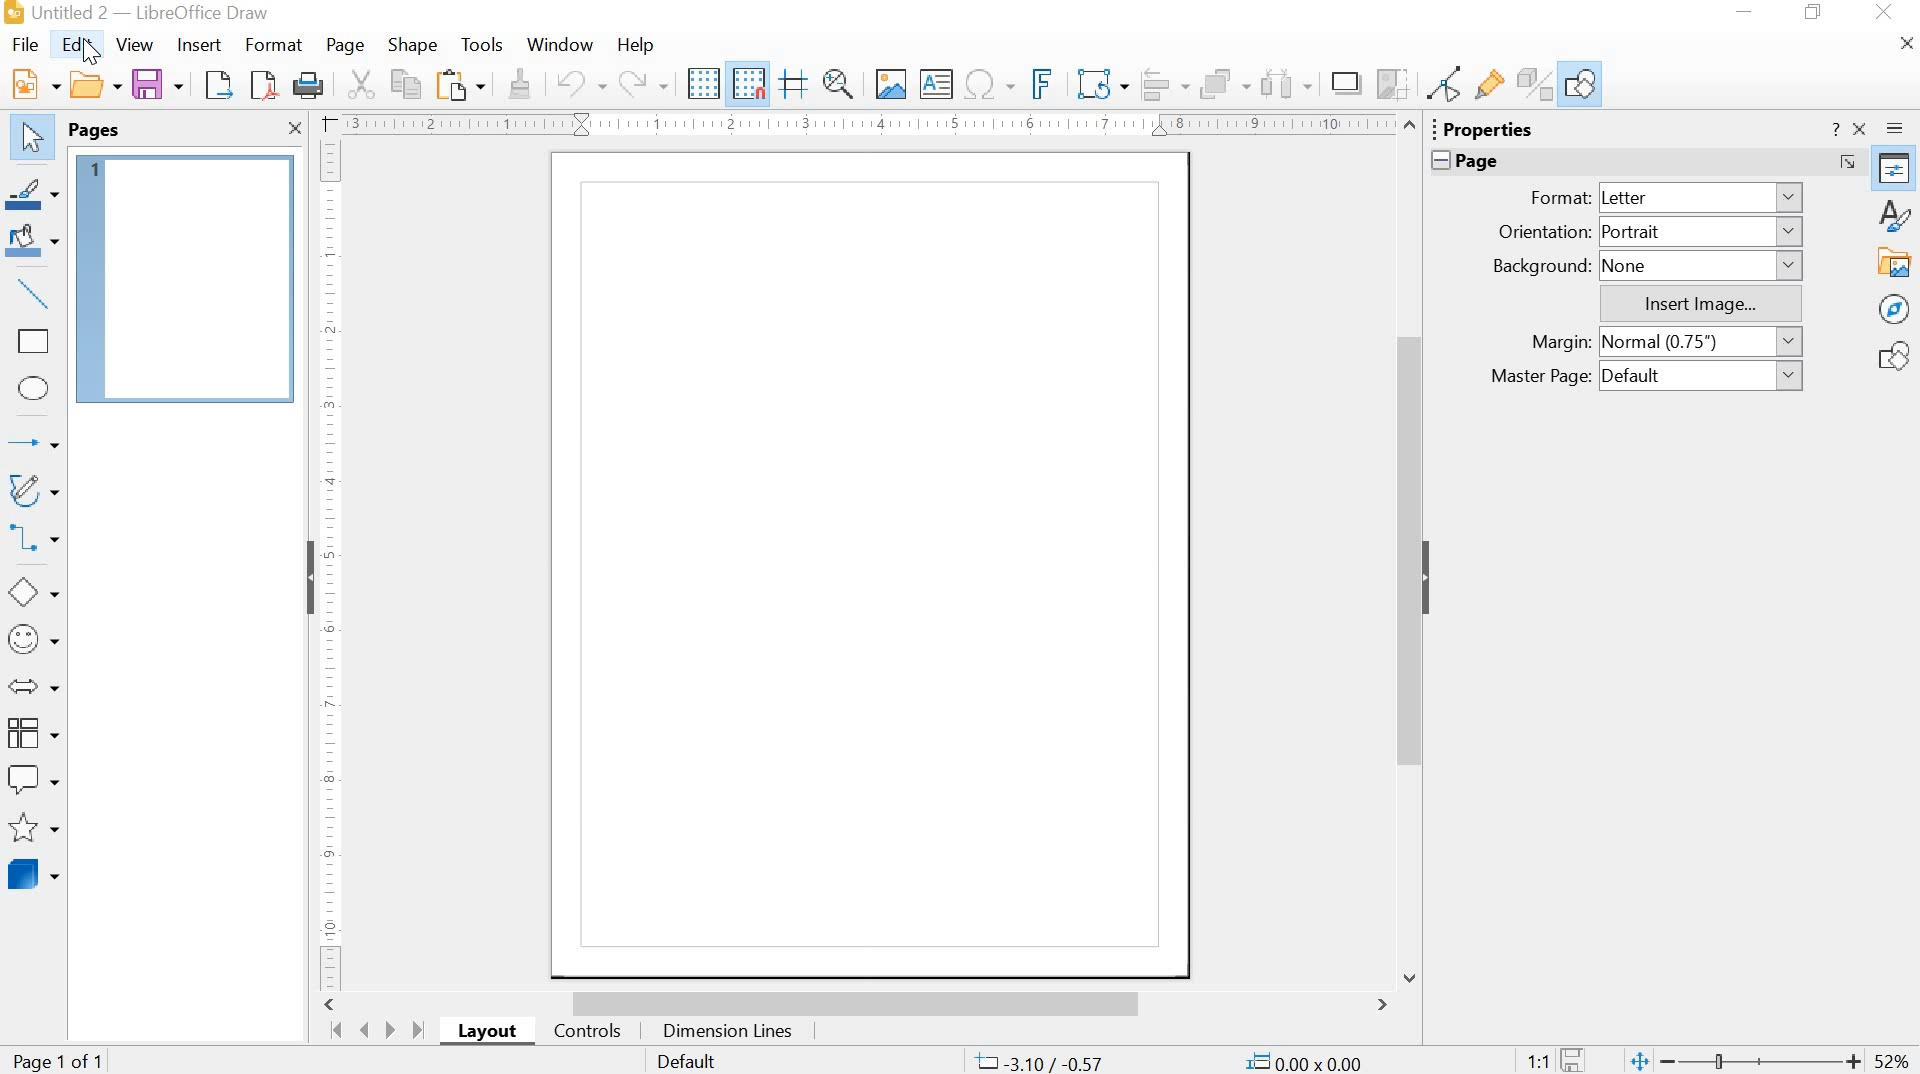 This screenshot has height=1074, width=1920. What do you see at coordinates (36, 779) in the screenshot?
I see `Callout Shapes (double click for multi-selection)` at bounding box center [36, 779].